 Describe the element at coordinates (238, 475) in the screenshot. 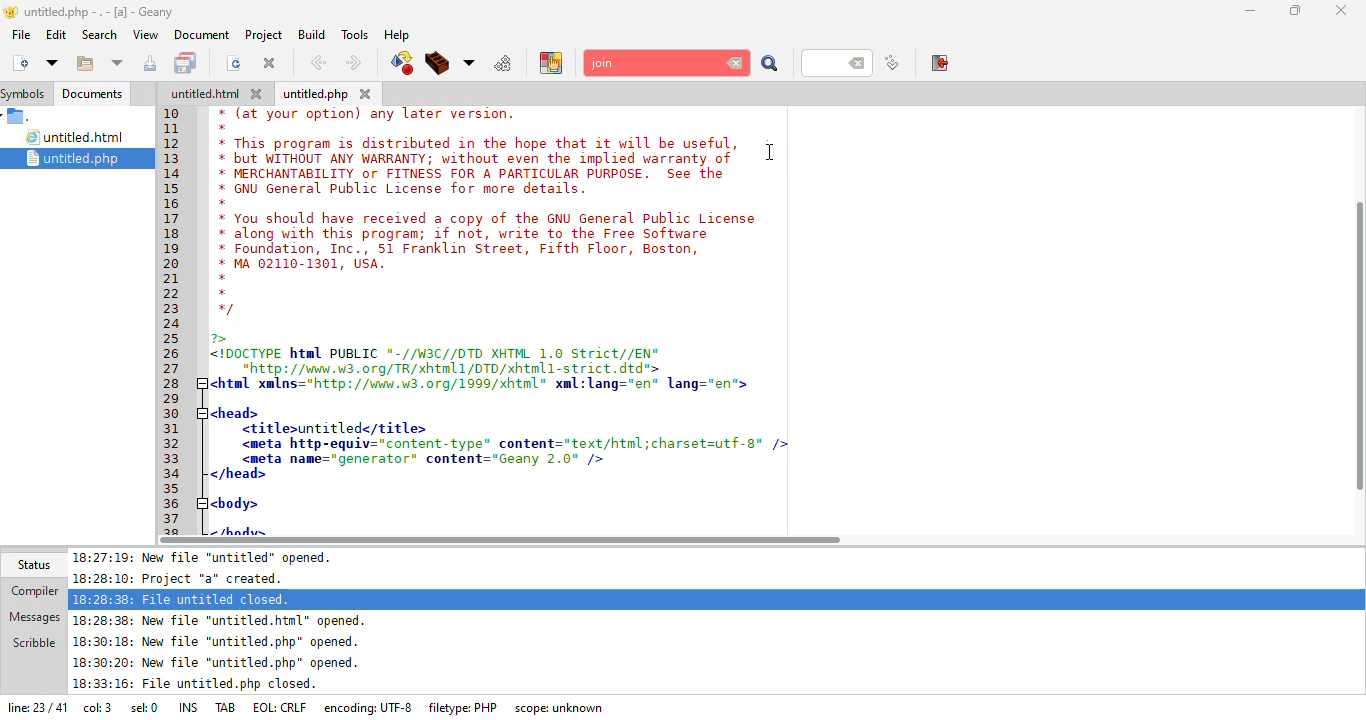

I see `</head>` at that location.